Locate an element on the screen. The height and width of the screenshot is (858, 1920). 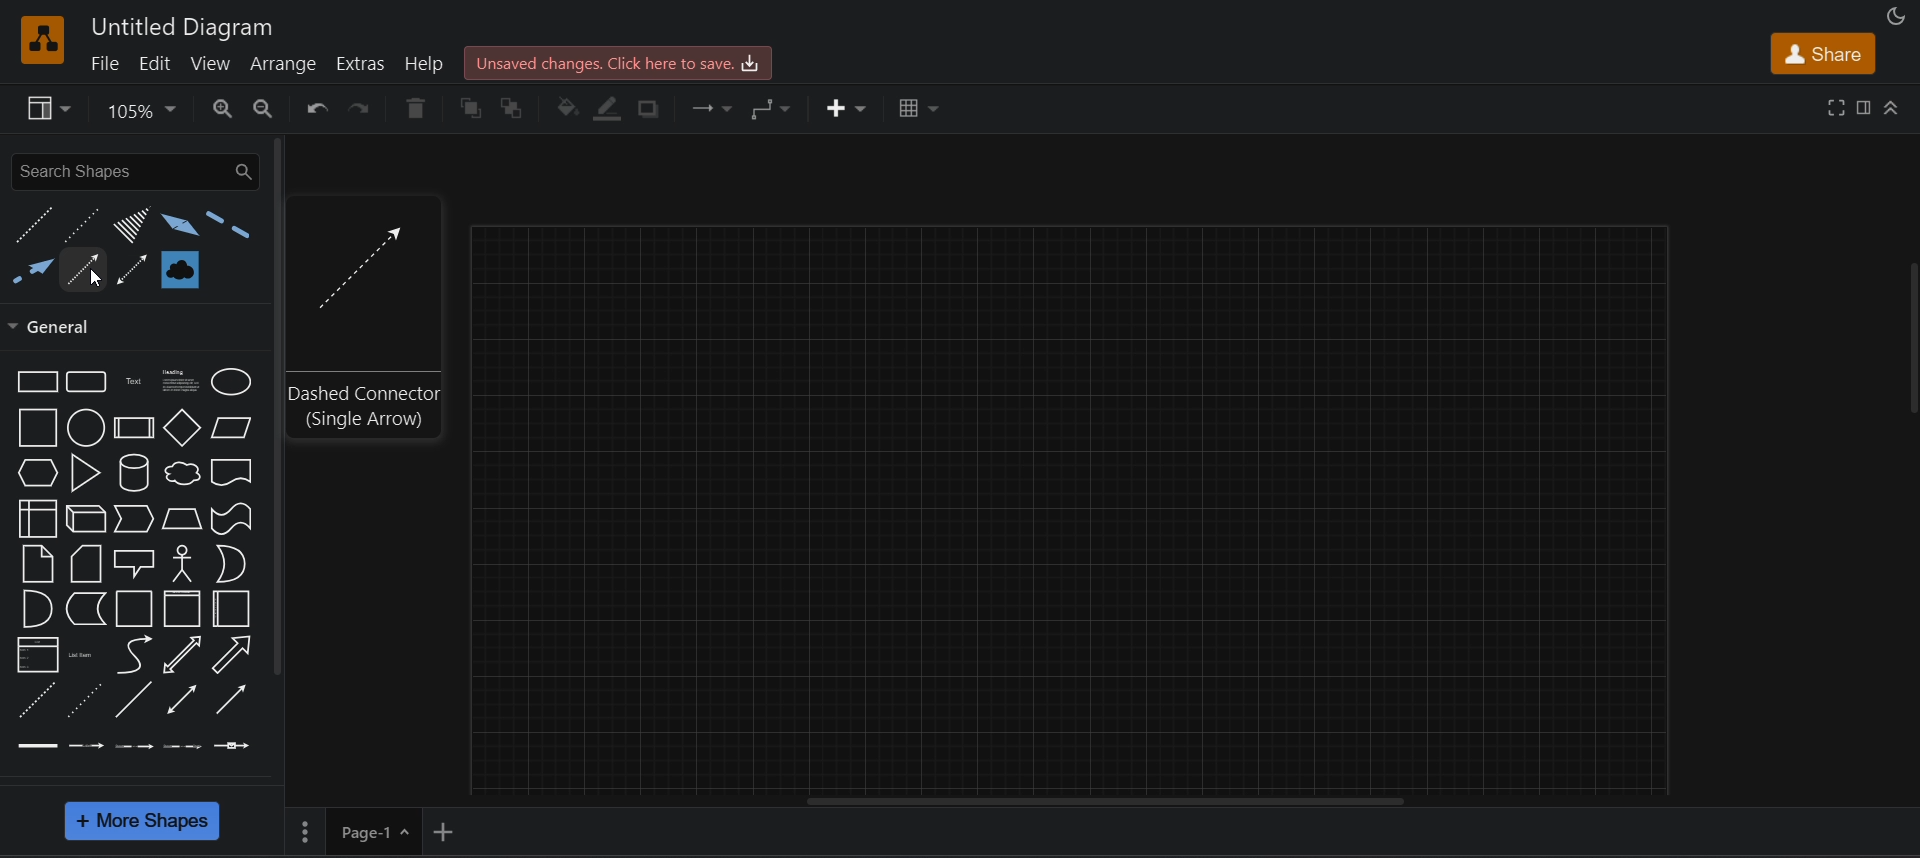
dotted line is located at coordinates (79, 224).